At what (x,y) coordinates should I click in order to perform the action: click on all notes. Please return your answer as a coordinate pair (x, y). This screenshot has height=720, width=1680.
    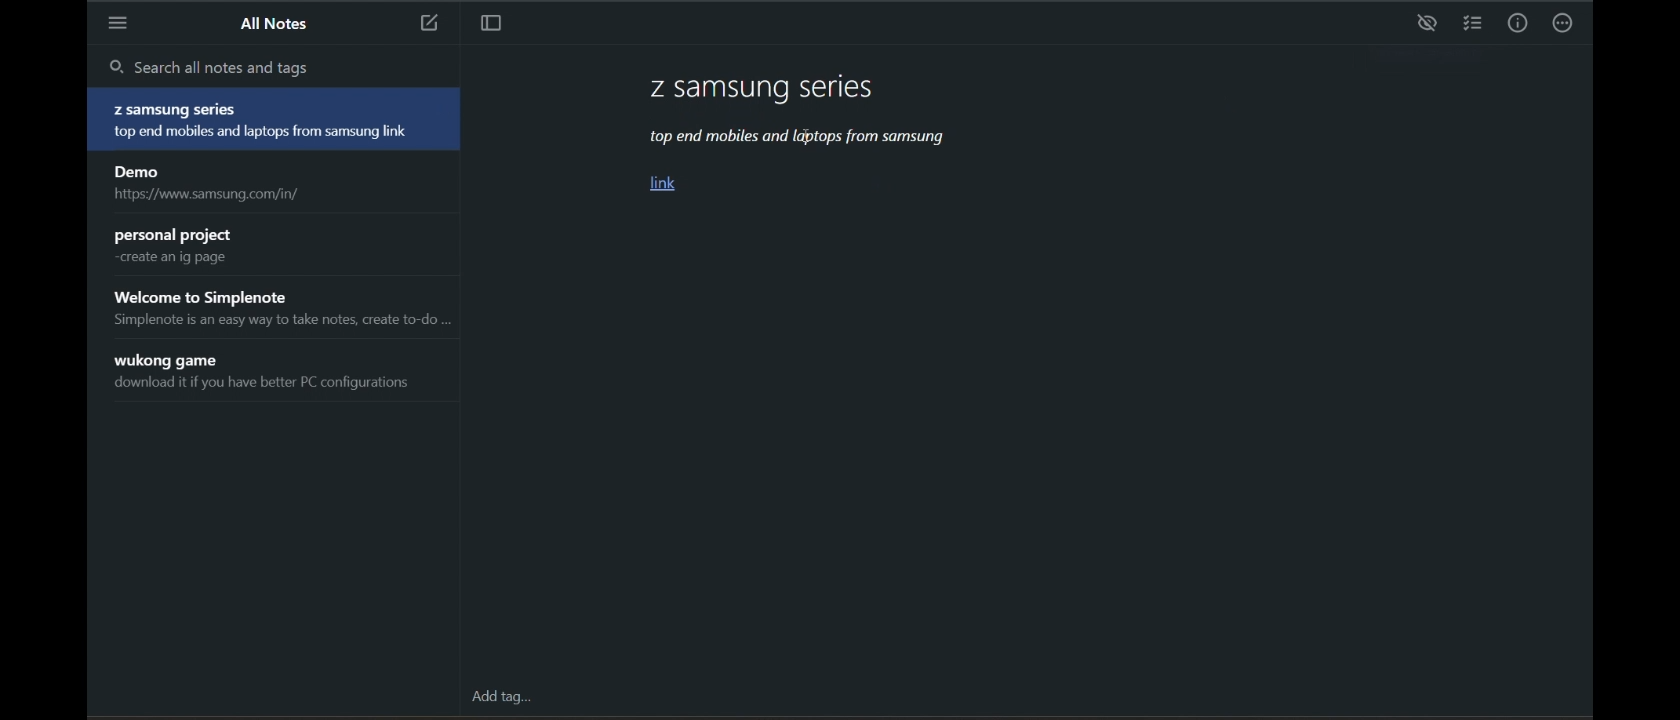
    Looking at the image, I should click on (279, 26).